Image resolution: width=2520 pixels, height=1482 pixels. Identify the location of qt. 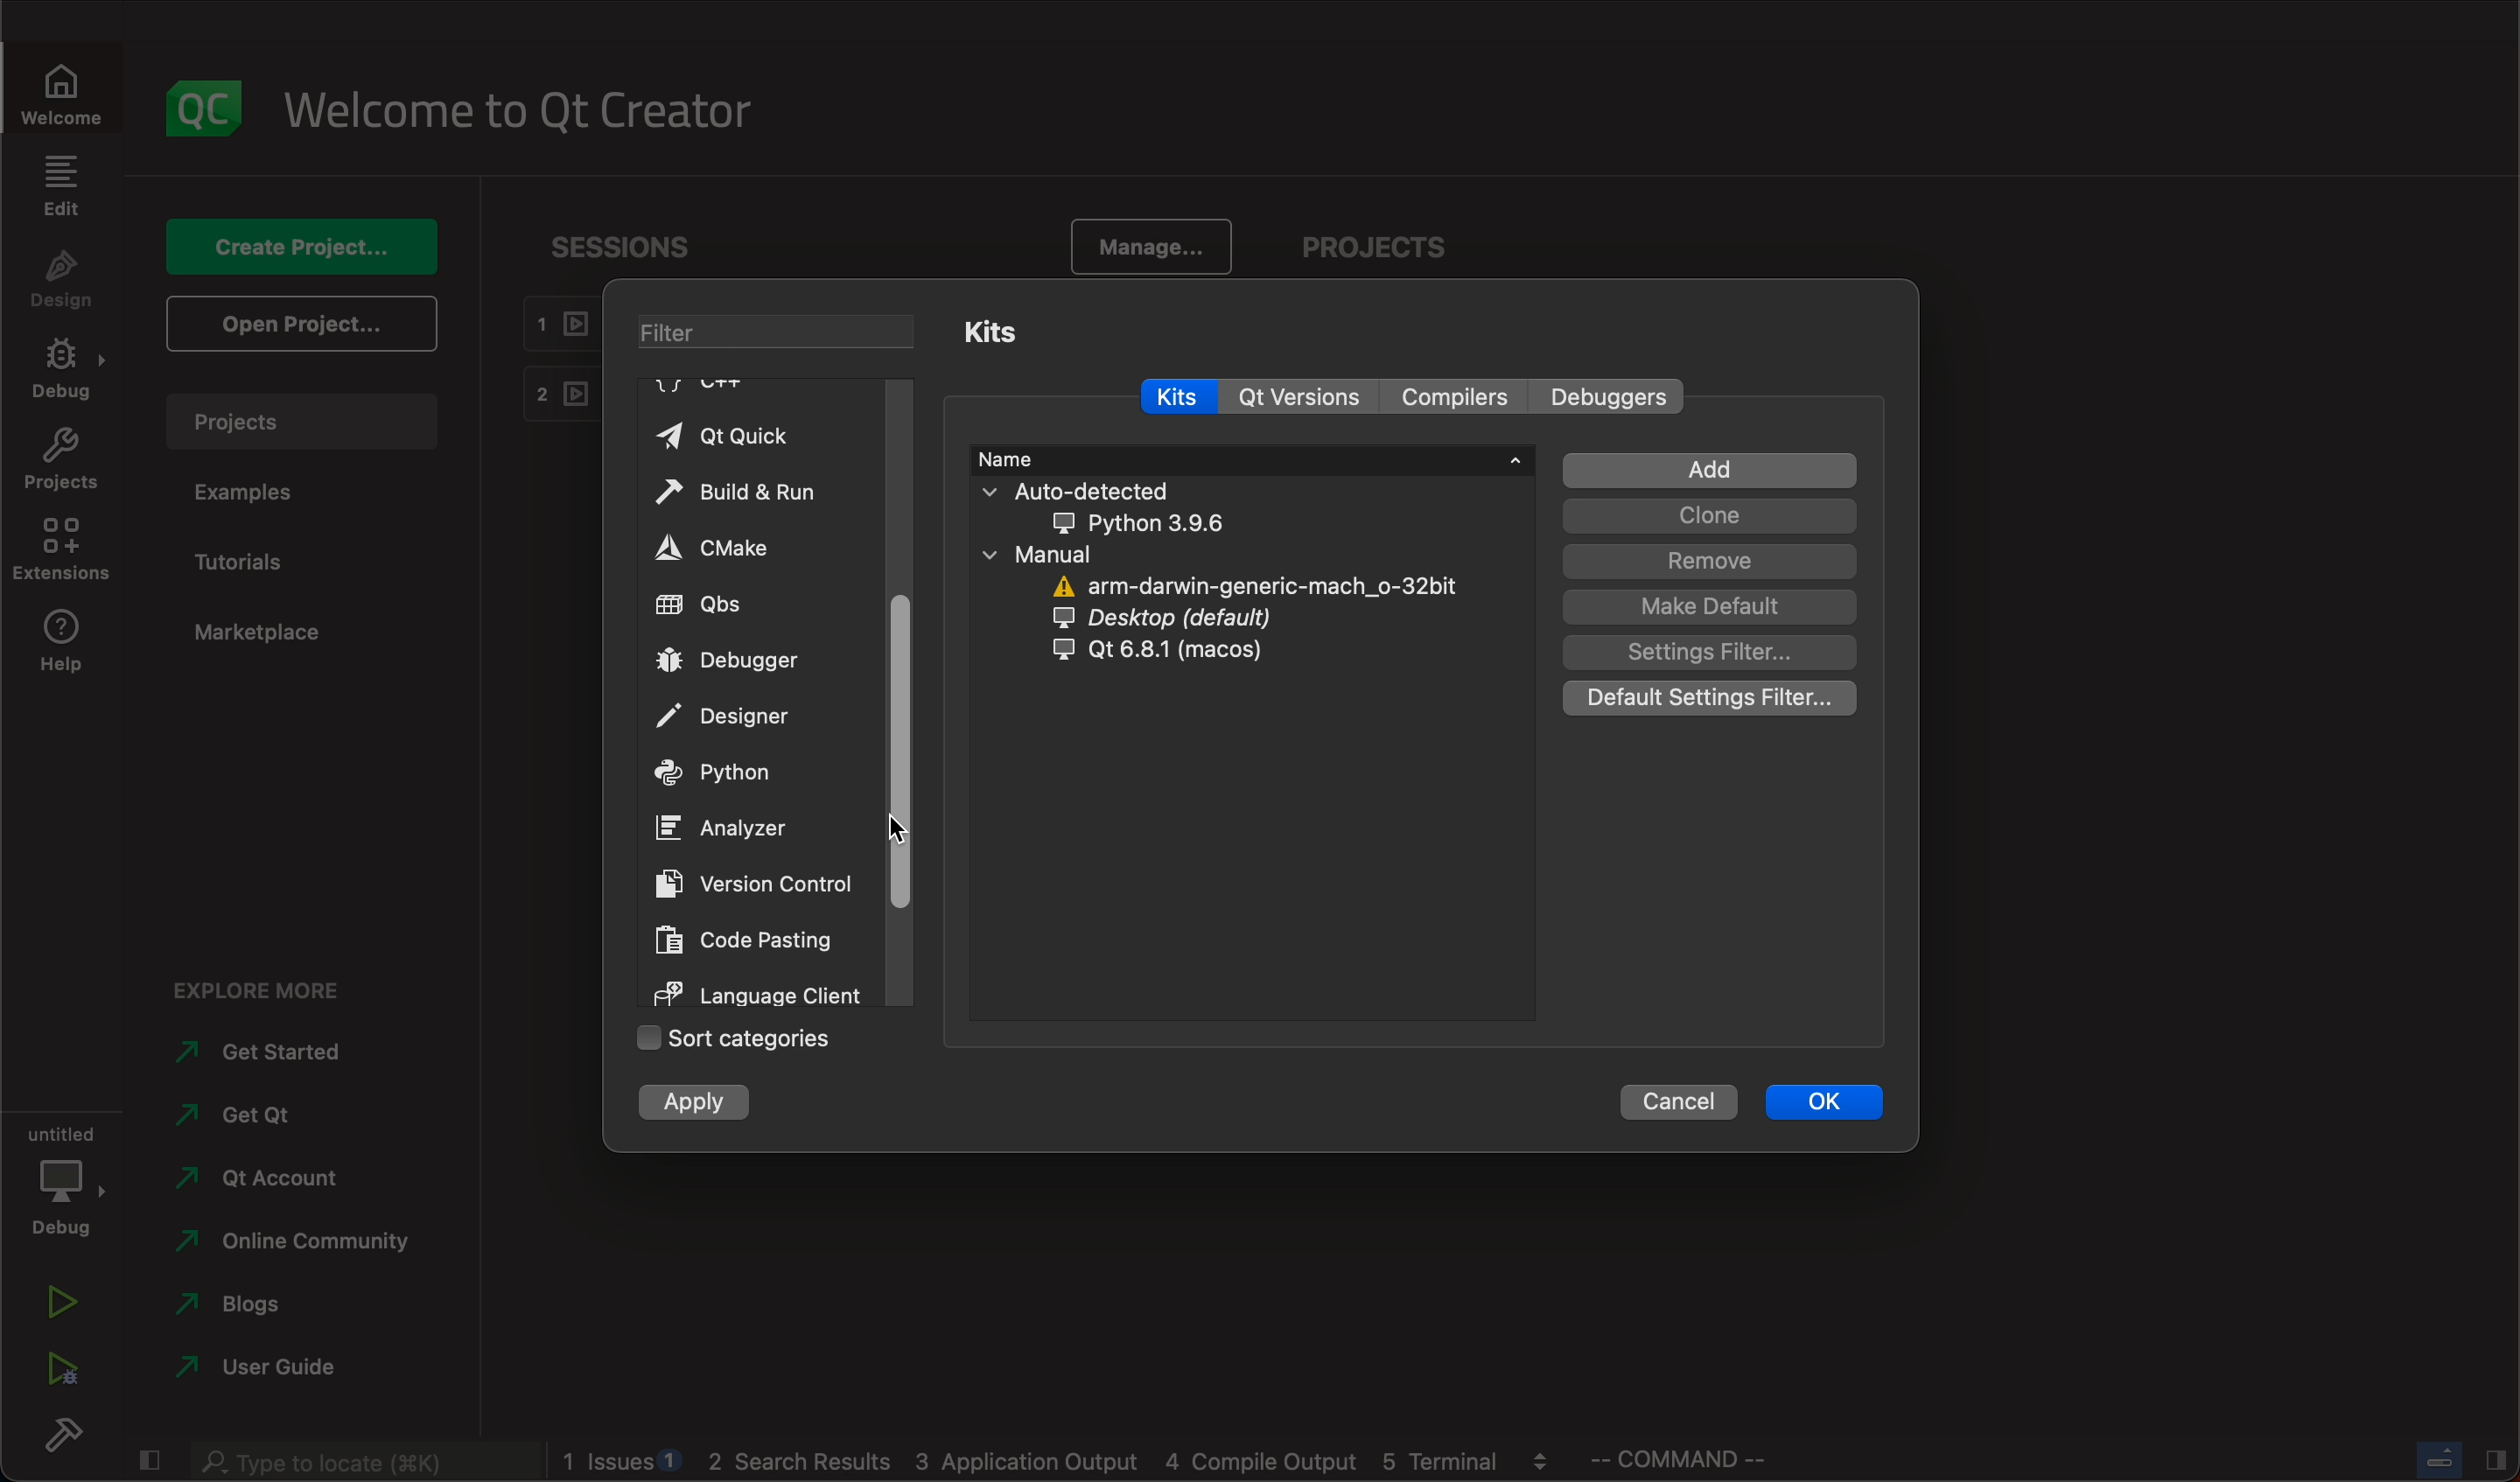
(255, 1112).